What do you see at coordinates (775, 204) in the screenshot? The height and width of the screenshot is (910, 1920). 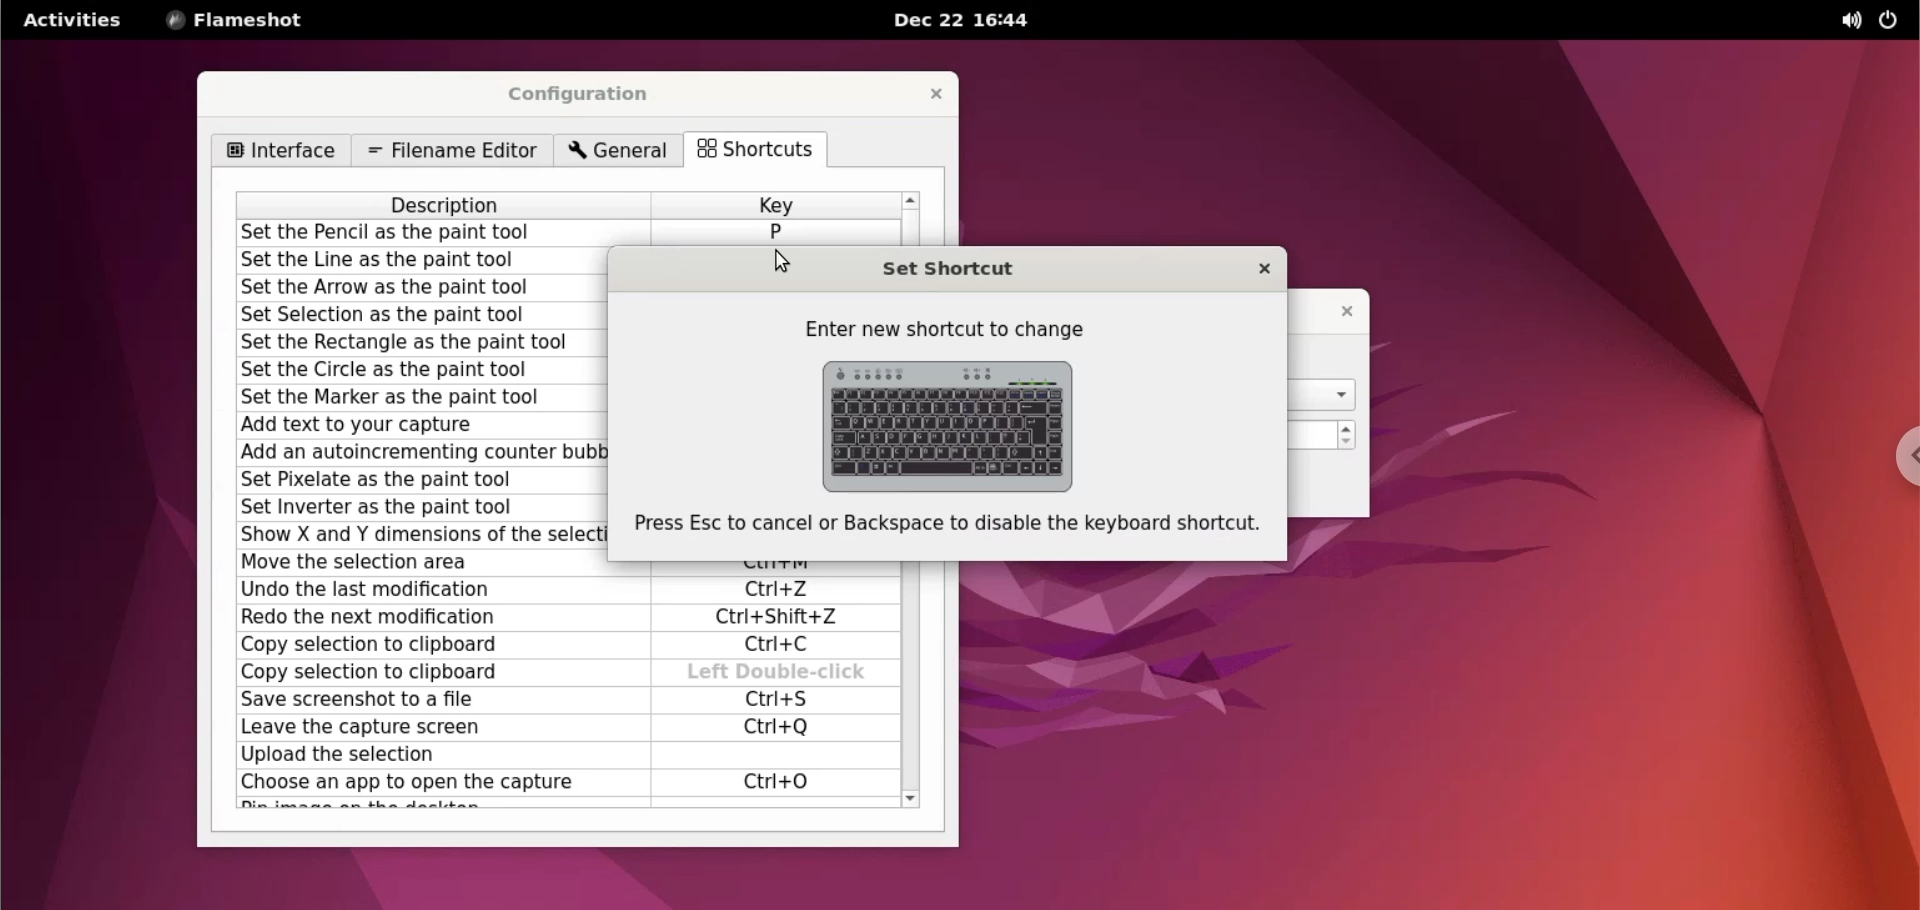 I see `key ` at bounding box center [775, 204].